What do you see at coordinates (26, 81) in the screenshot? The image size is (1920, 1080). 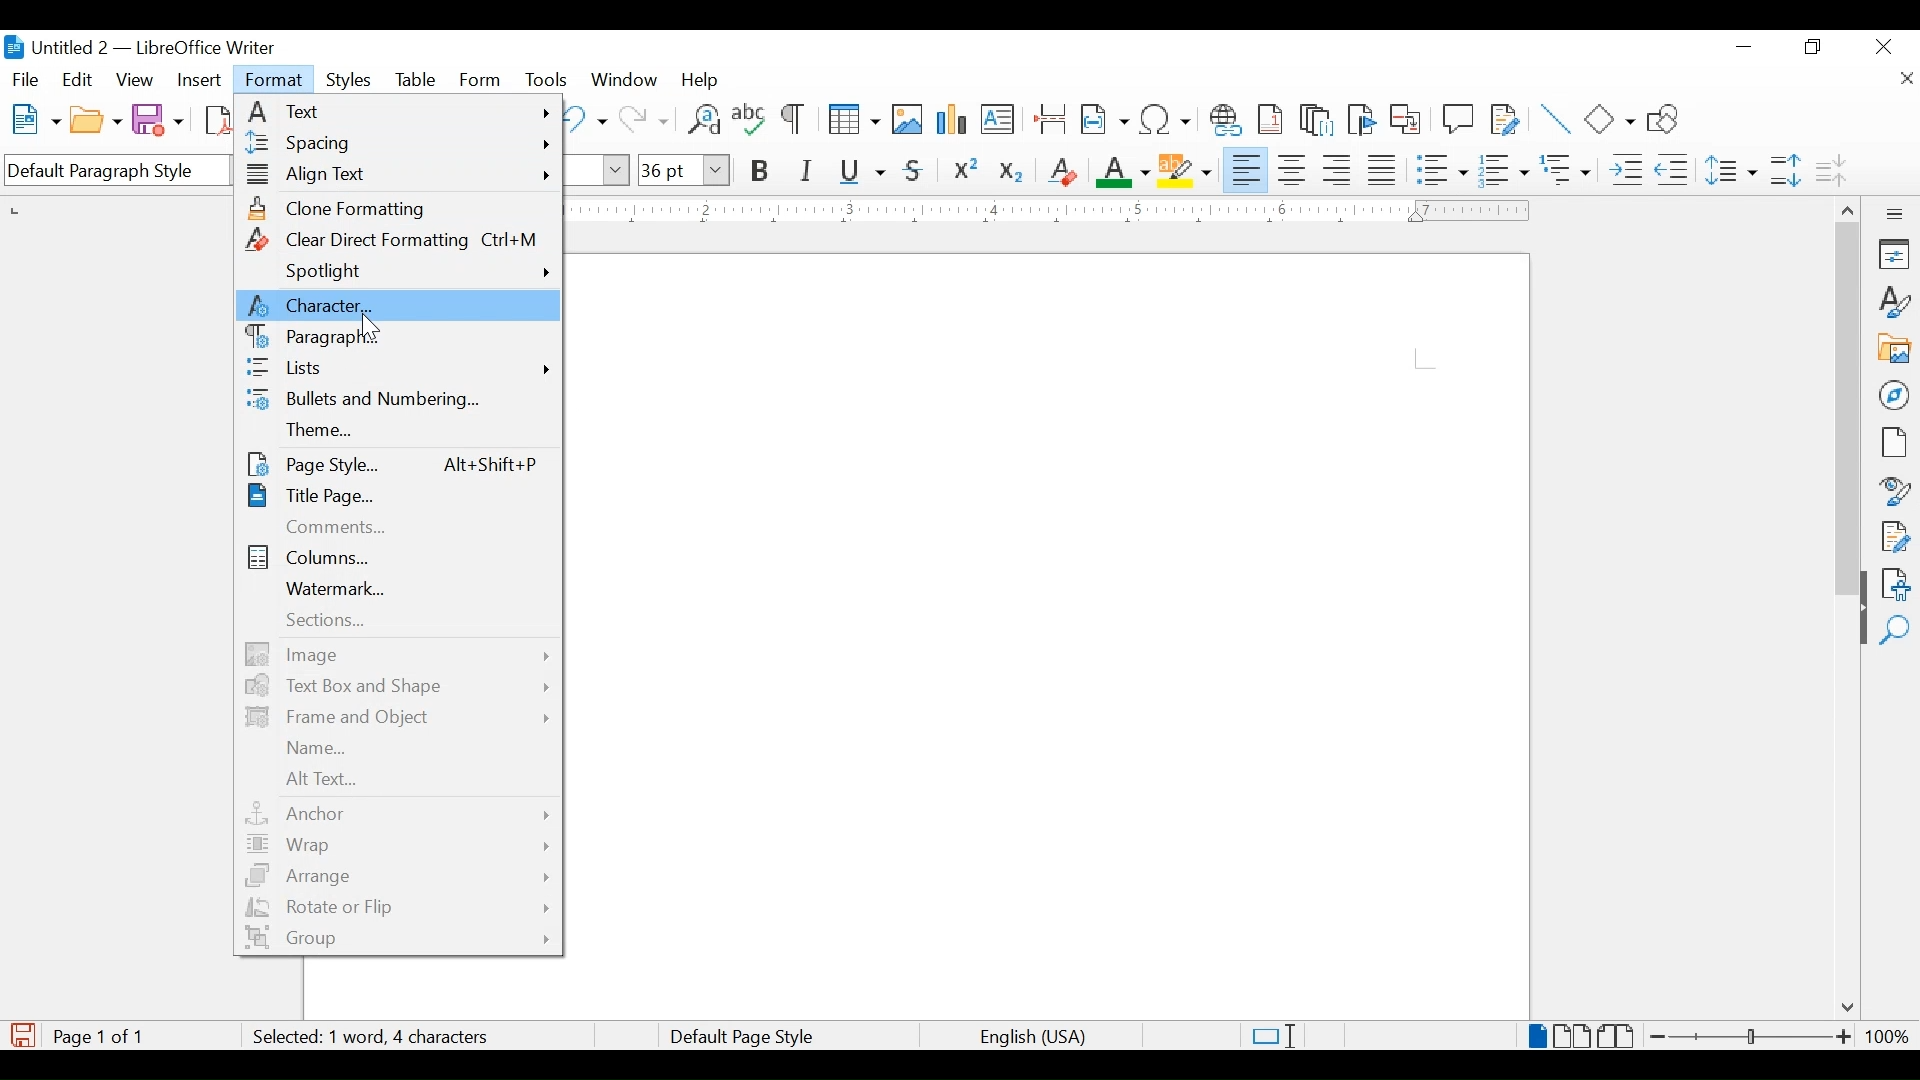 I see `fiel` at bounding box center [26, 81].